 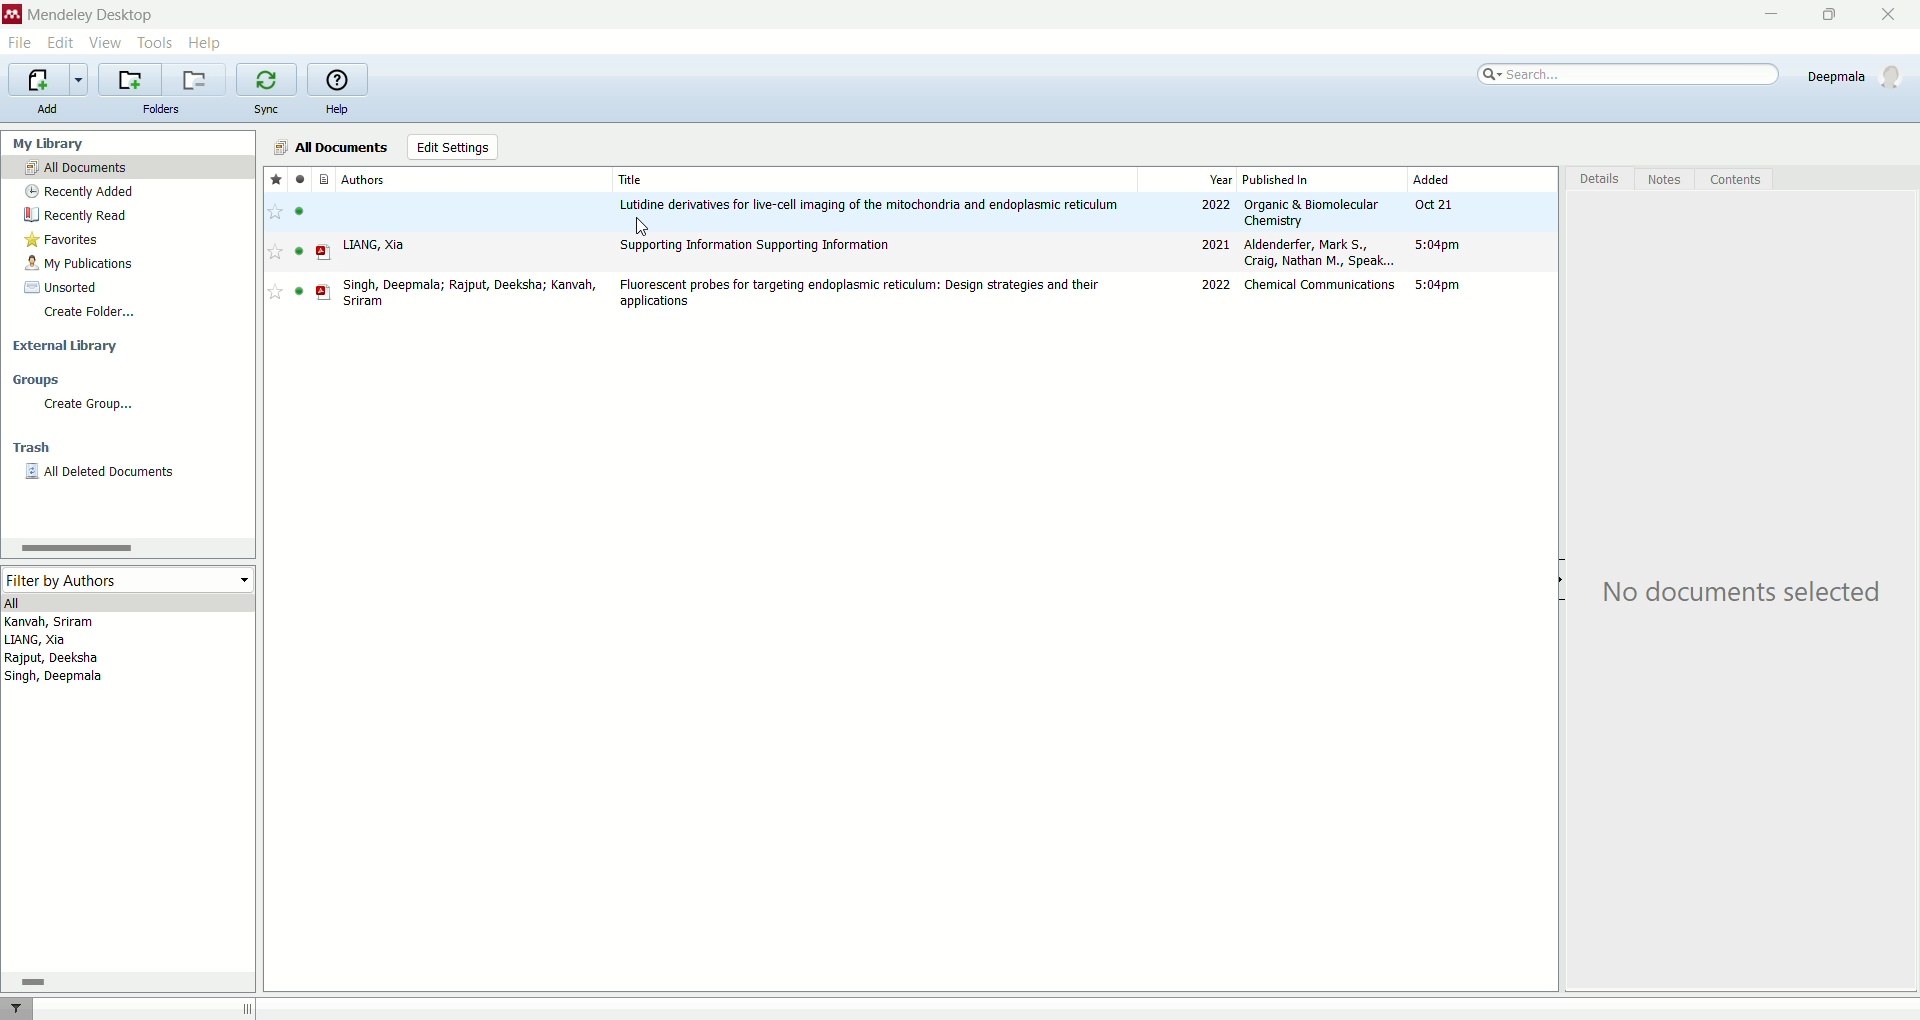 I want to click on horizontal scroll bar, so click(x=126, y=547).